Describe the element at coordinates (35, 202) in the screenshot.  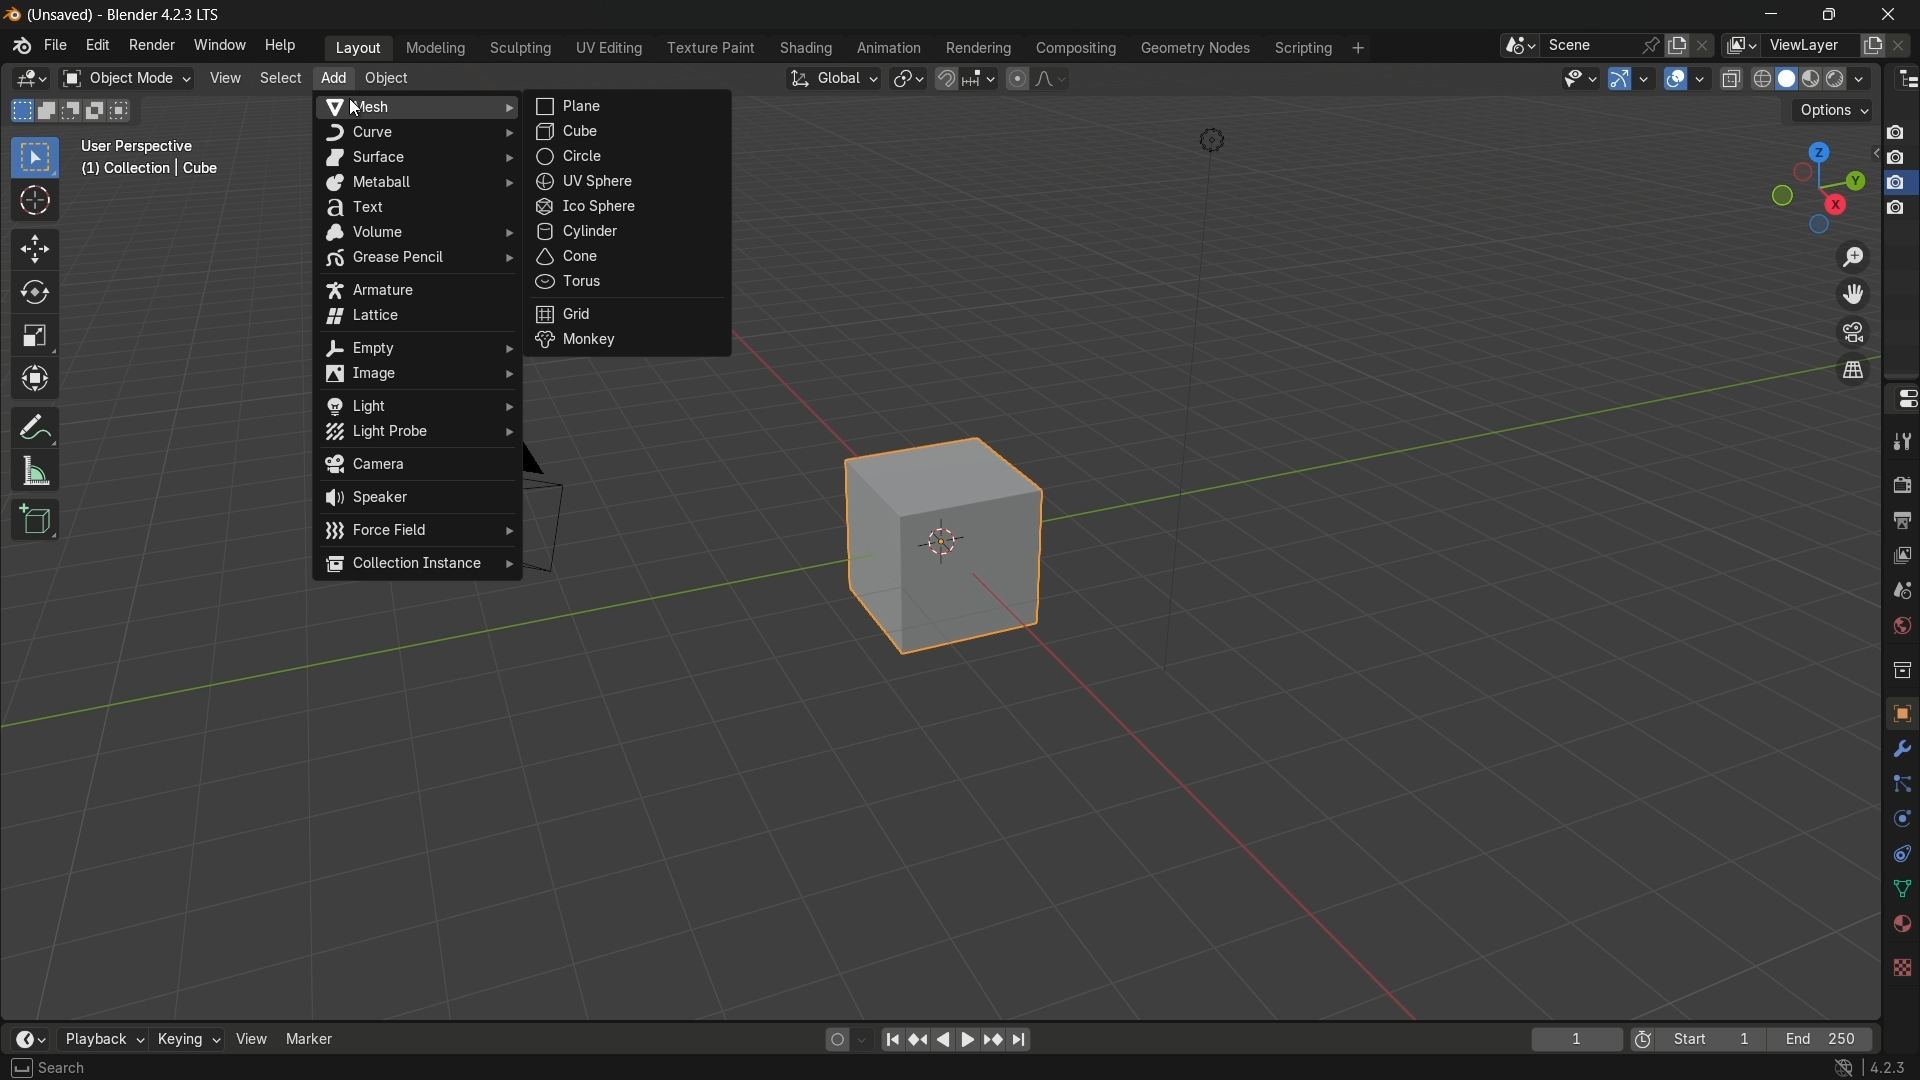
I see `cursor` at that location.